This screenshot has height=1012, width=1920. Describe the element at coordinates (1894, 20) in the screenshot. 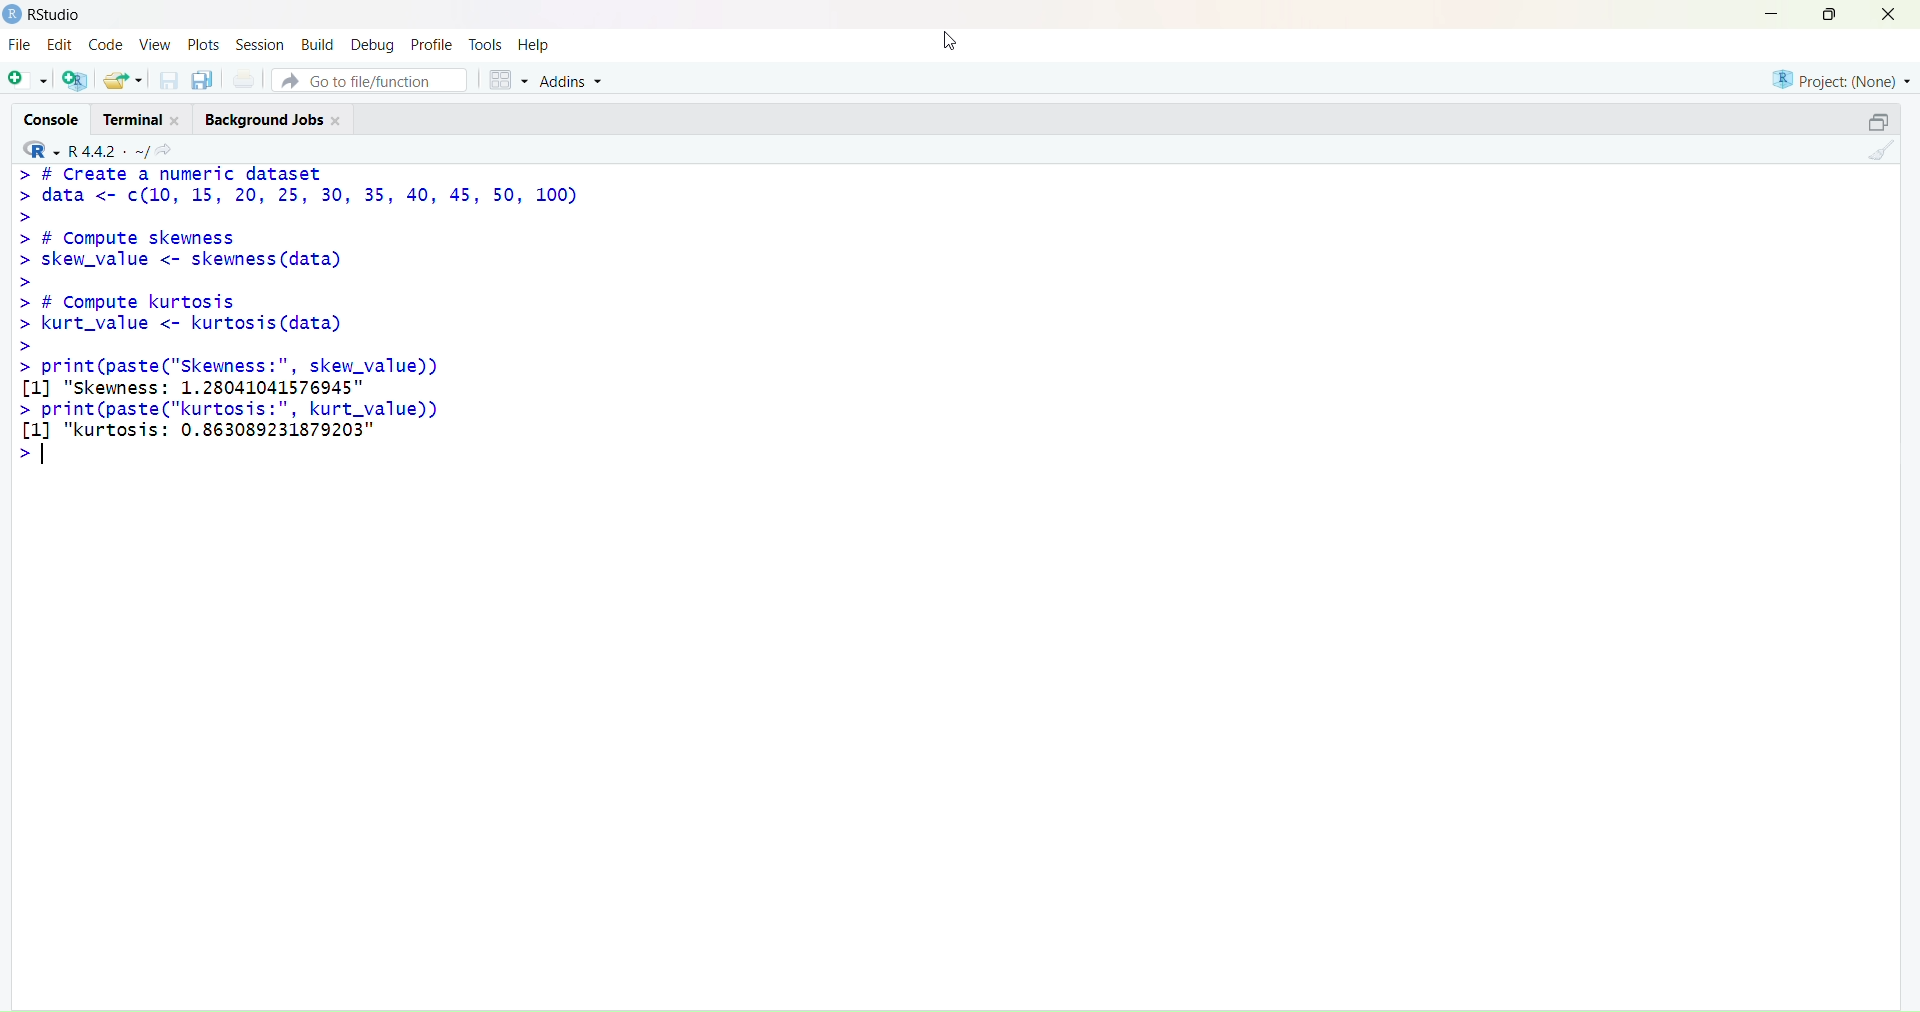

I see `Close` at that location.